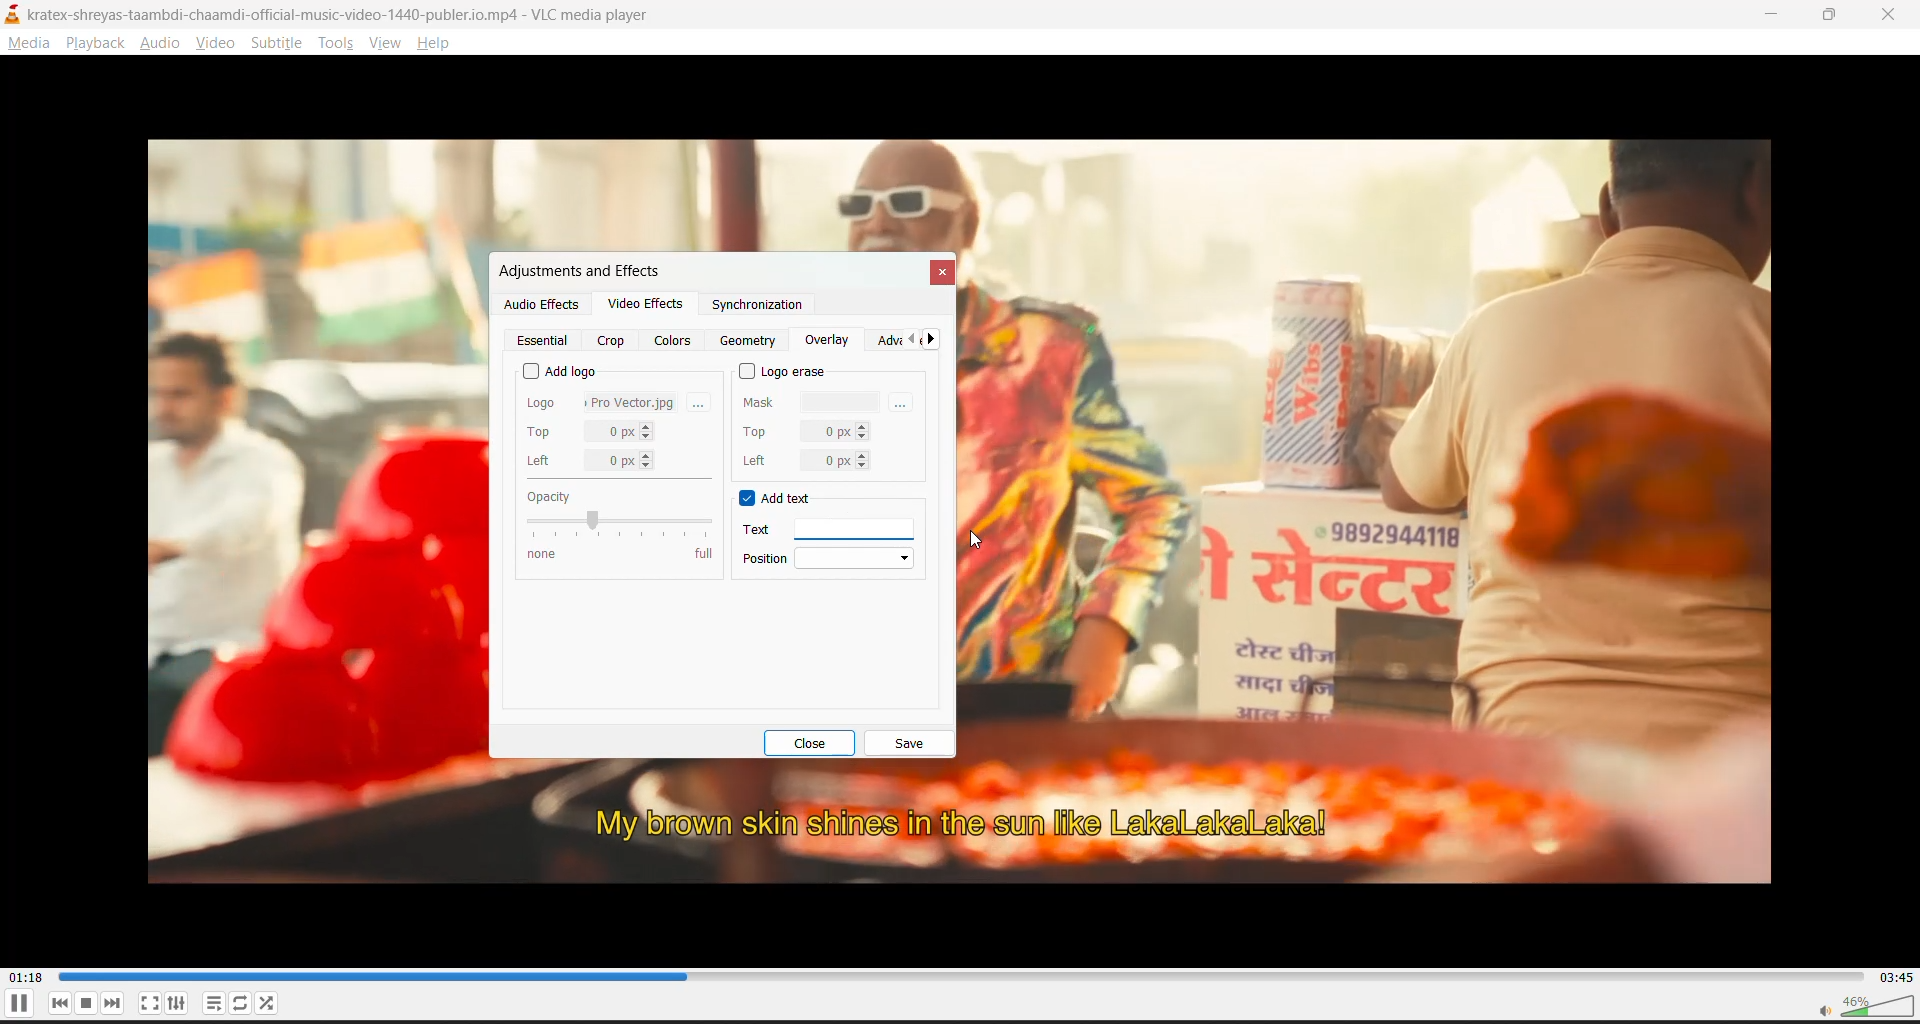 The width and height of the screenshot is (1920, 1024). I want to click on kratex-shreyas-taambdi-chaamdi-official-music-video-1440-publer.io.mp4 - VLC media player, so click(355, 12).